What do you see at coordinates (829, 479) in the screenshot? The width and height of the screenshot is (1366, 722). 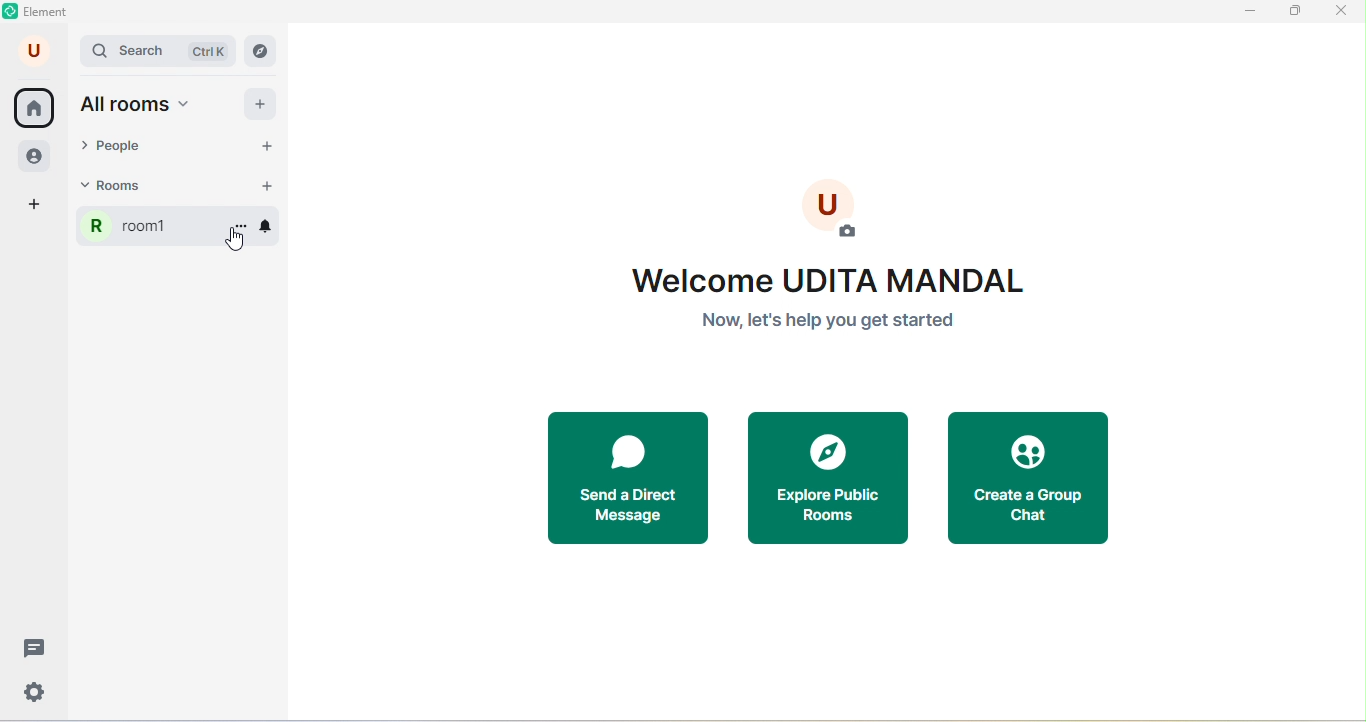 I see `explore public rooms` at bounding box center [829, 479].